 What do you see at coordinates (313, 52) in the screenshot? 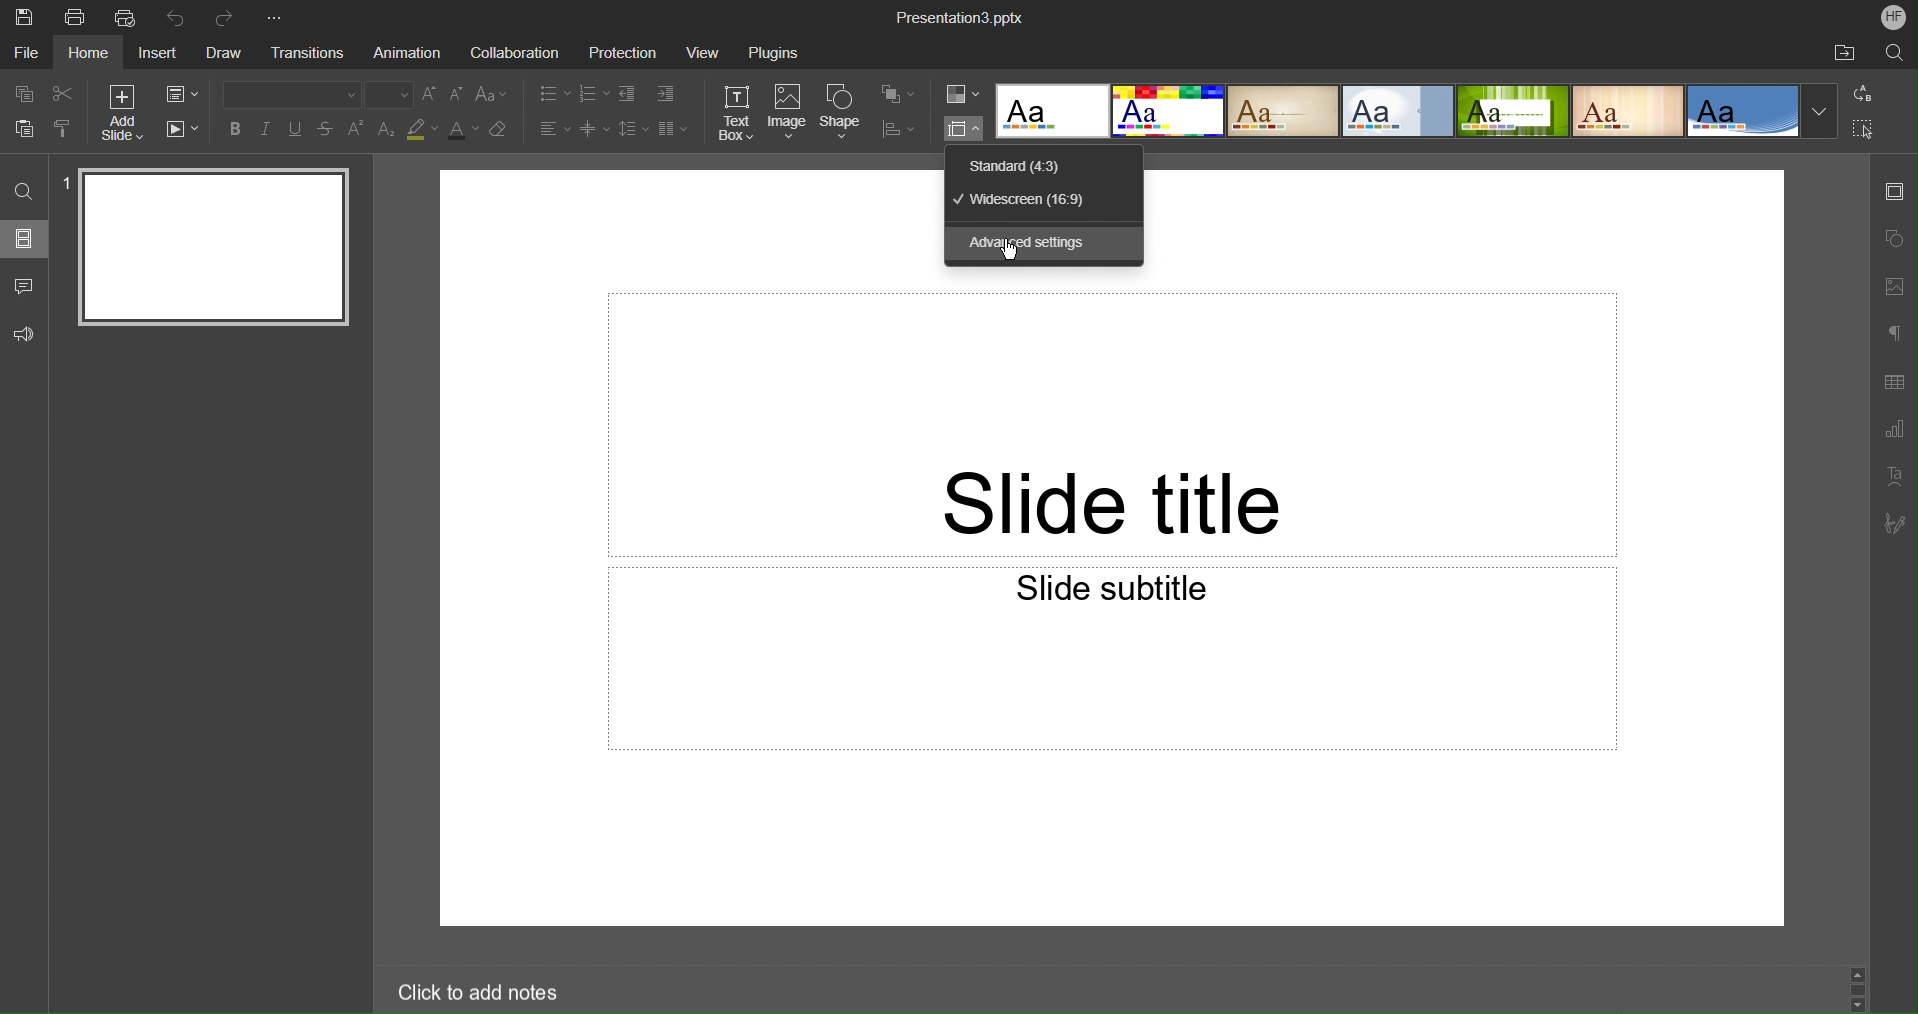
I see `Transitions` at bounding box center [313, 52].